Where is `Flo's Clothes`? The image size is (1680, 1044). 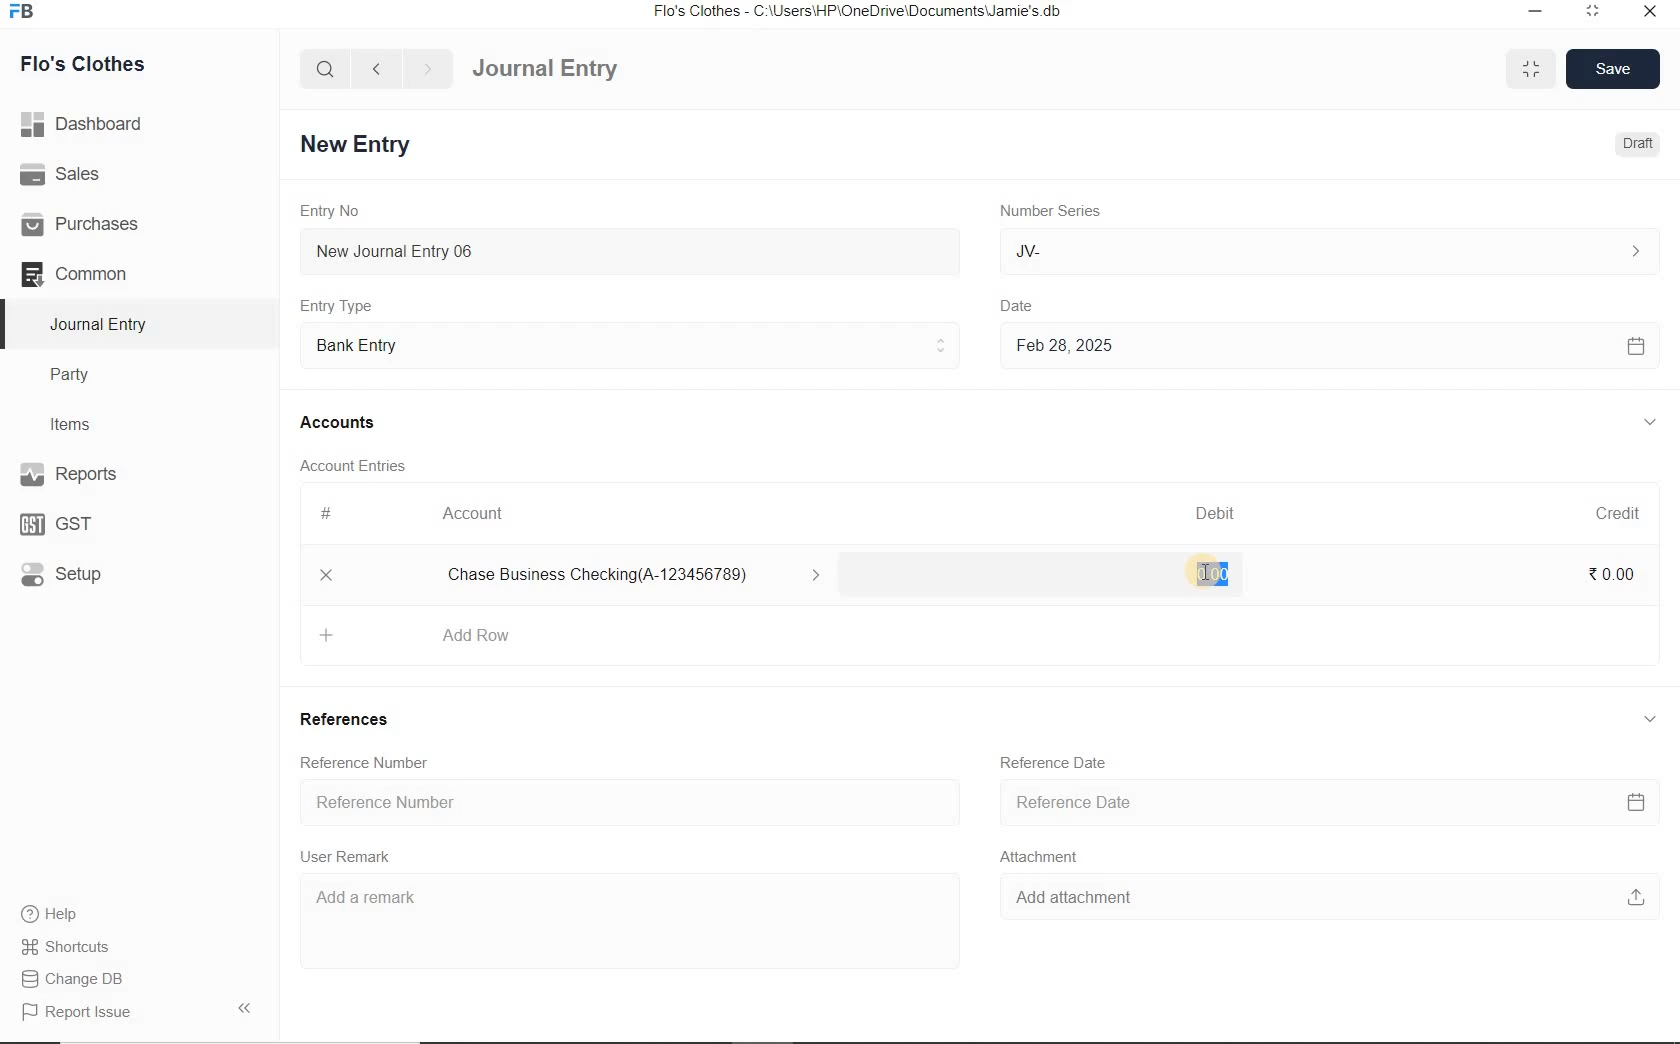 Flo's Clothes is located at coordinates (98, 64).